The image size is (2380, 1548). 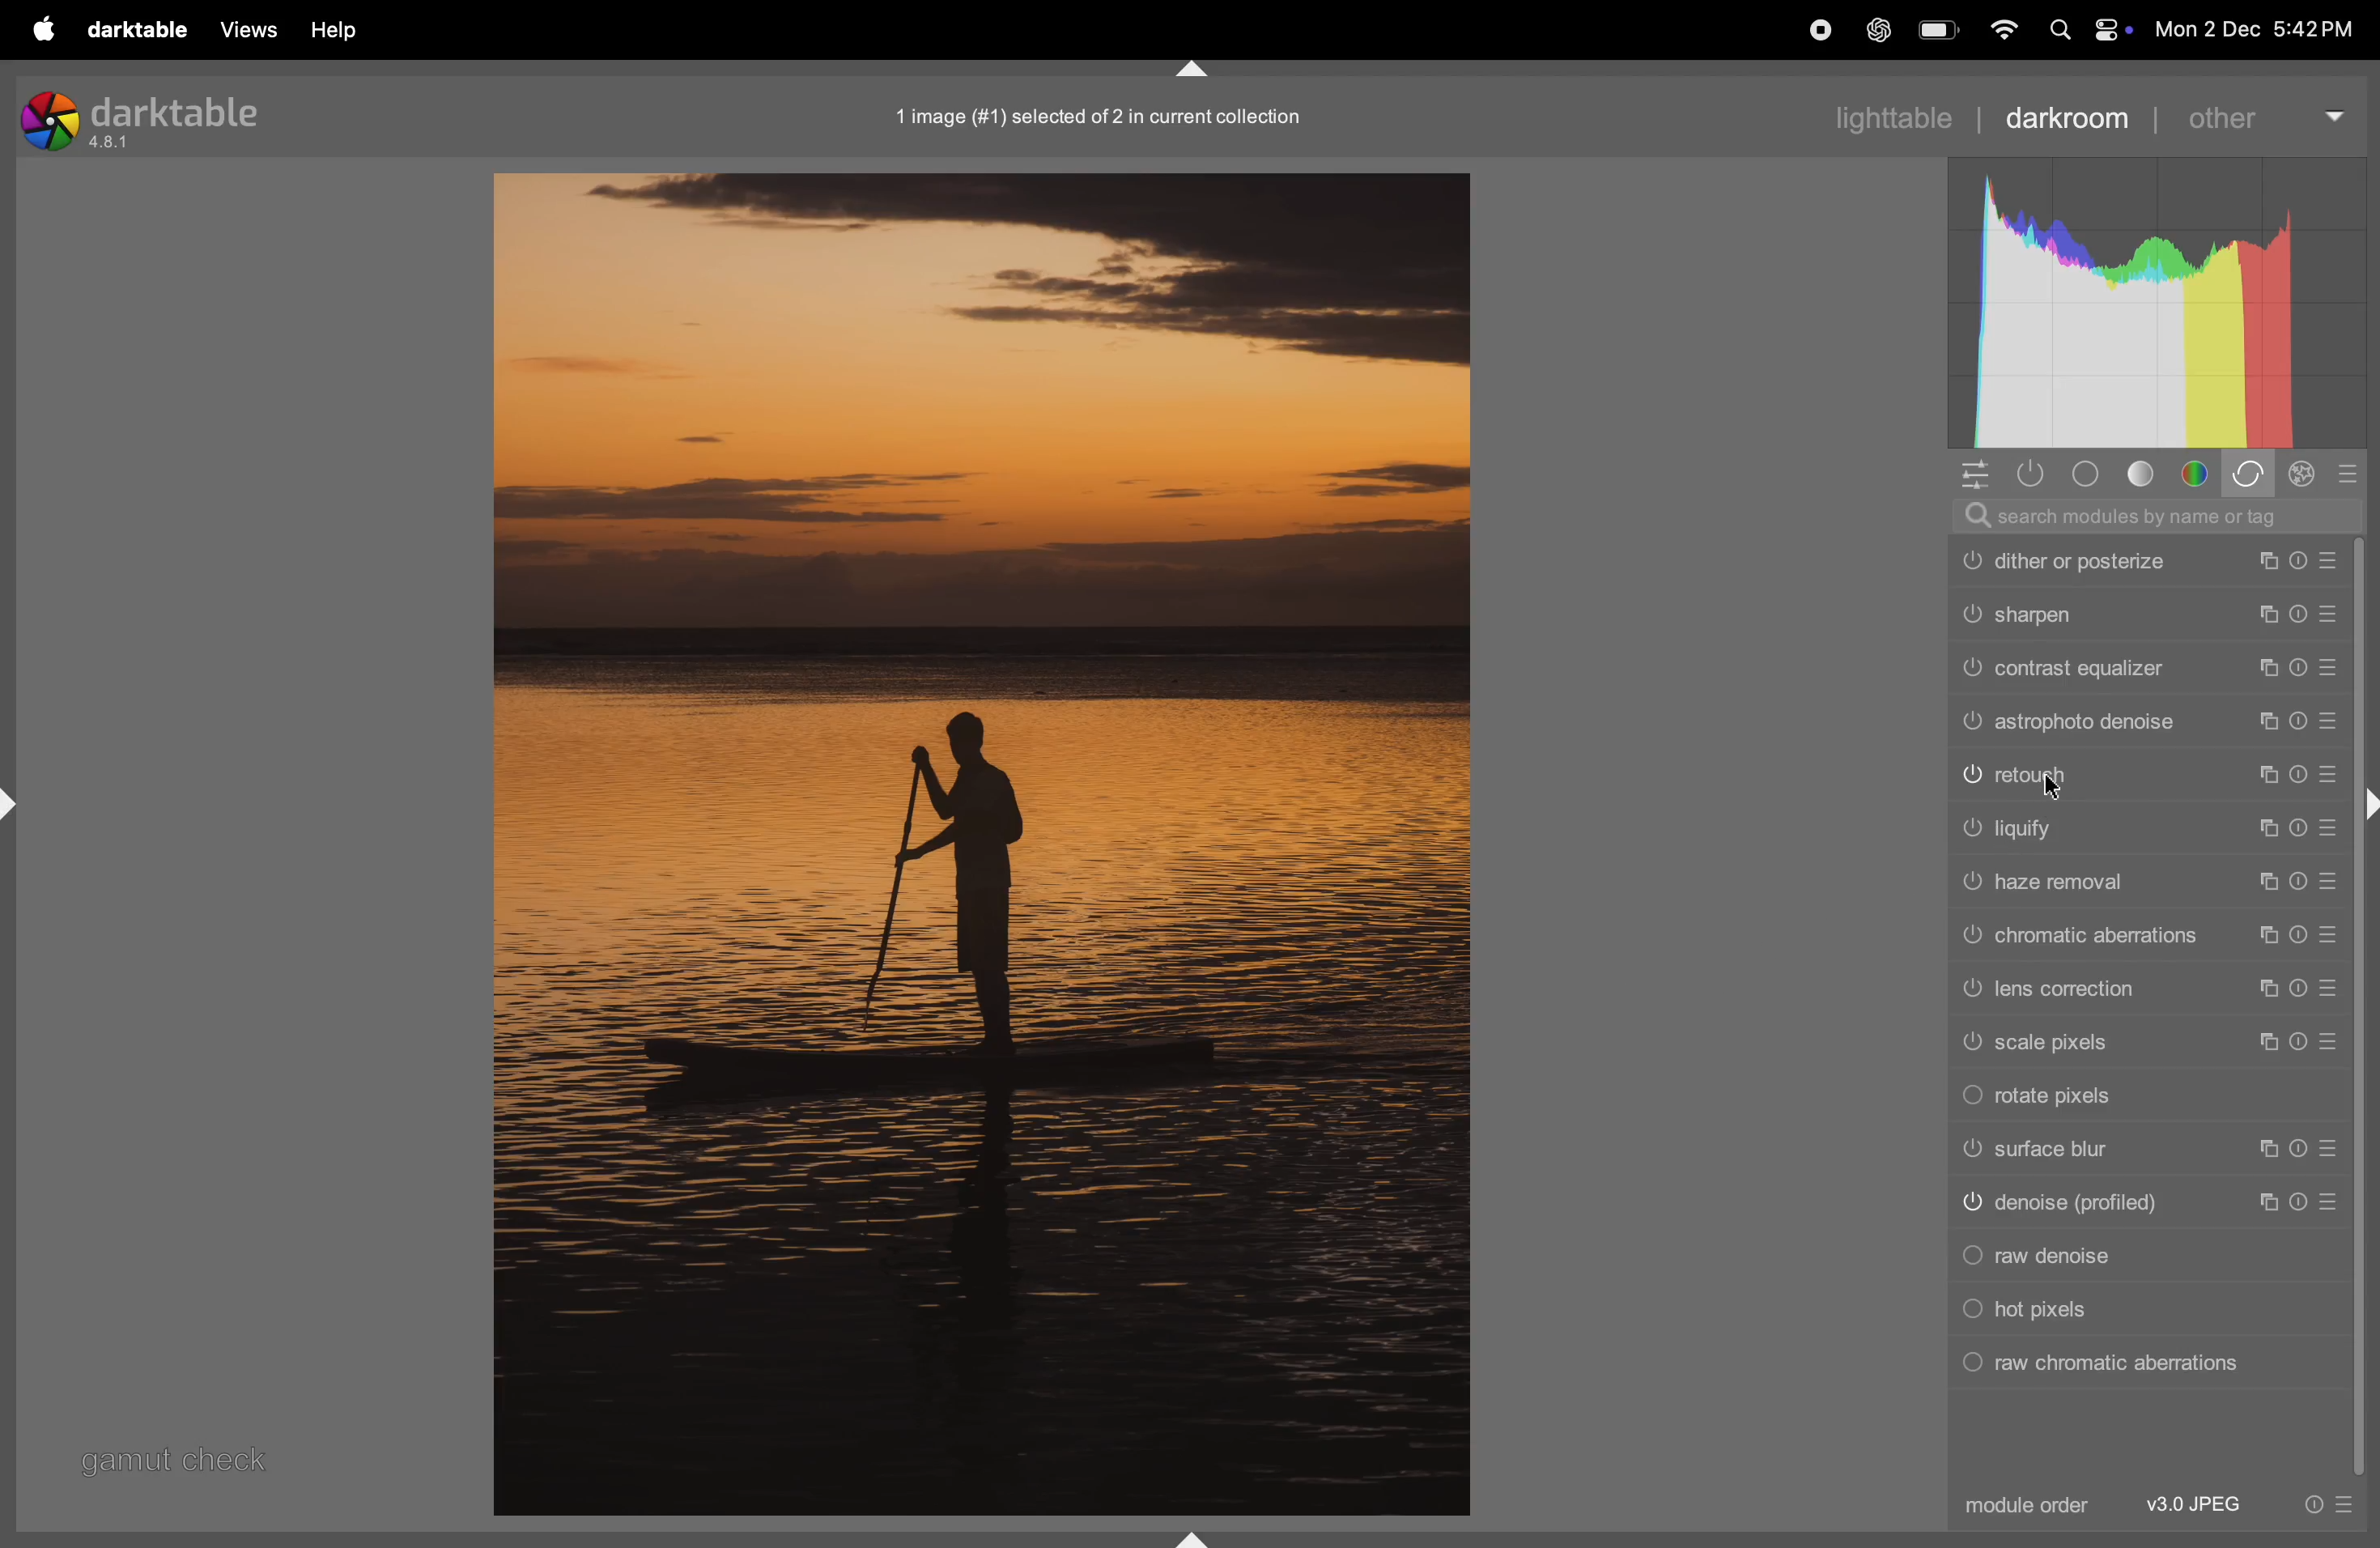 What do you see at coordinates (139, 29) in the screenshot?
I see `darktable` at bounding box center [139, 29].